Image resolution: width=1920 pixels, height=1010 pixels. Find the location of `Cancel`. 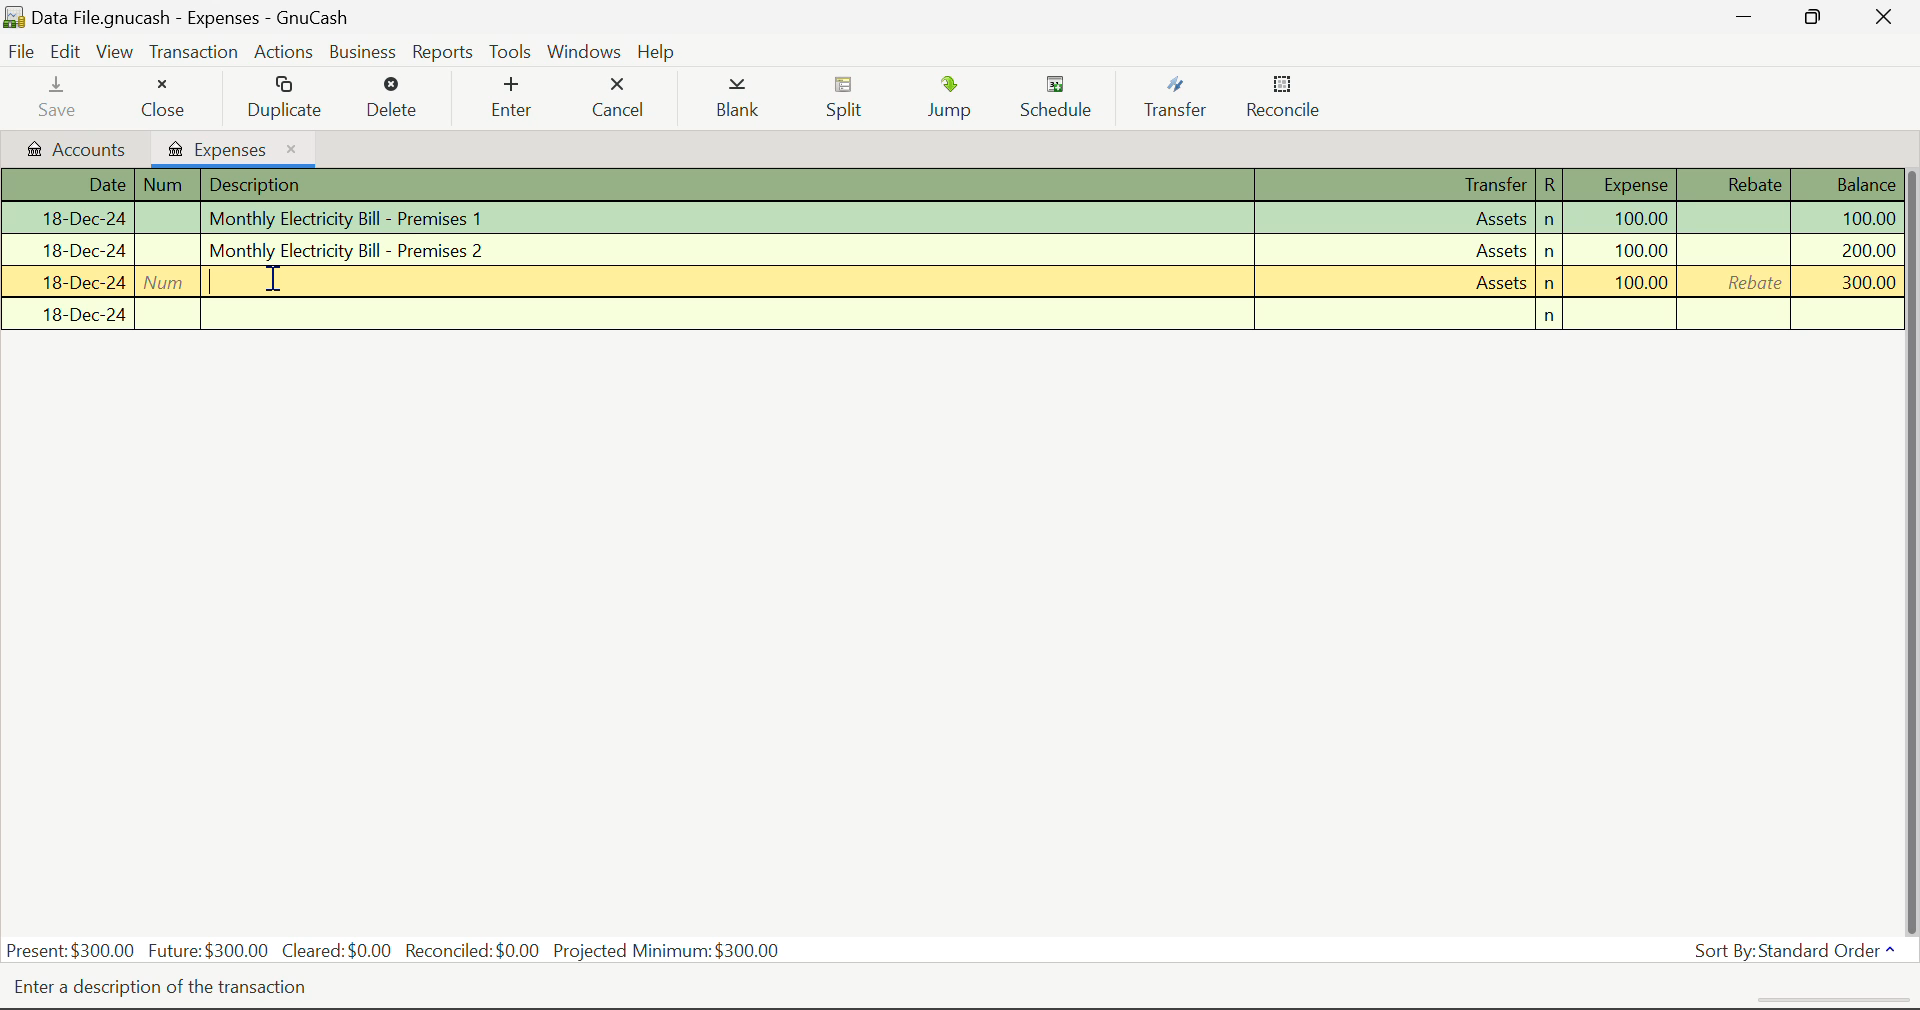

Cancel is located at coordinates (623, 100).